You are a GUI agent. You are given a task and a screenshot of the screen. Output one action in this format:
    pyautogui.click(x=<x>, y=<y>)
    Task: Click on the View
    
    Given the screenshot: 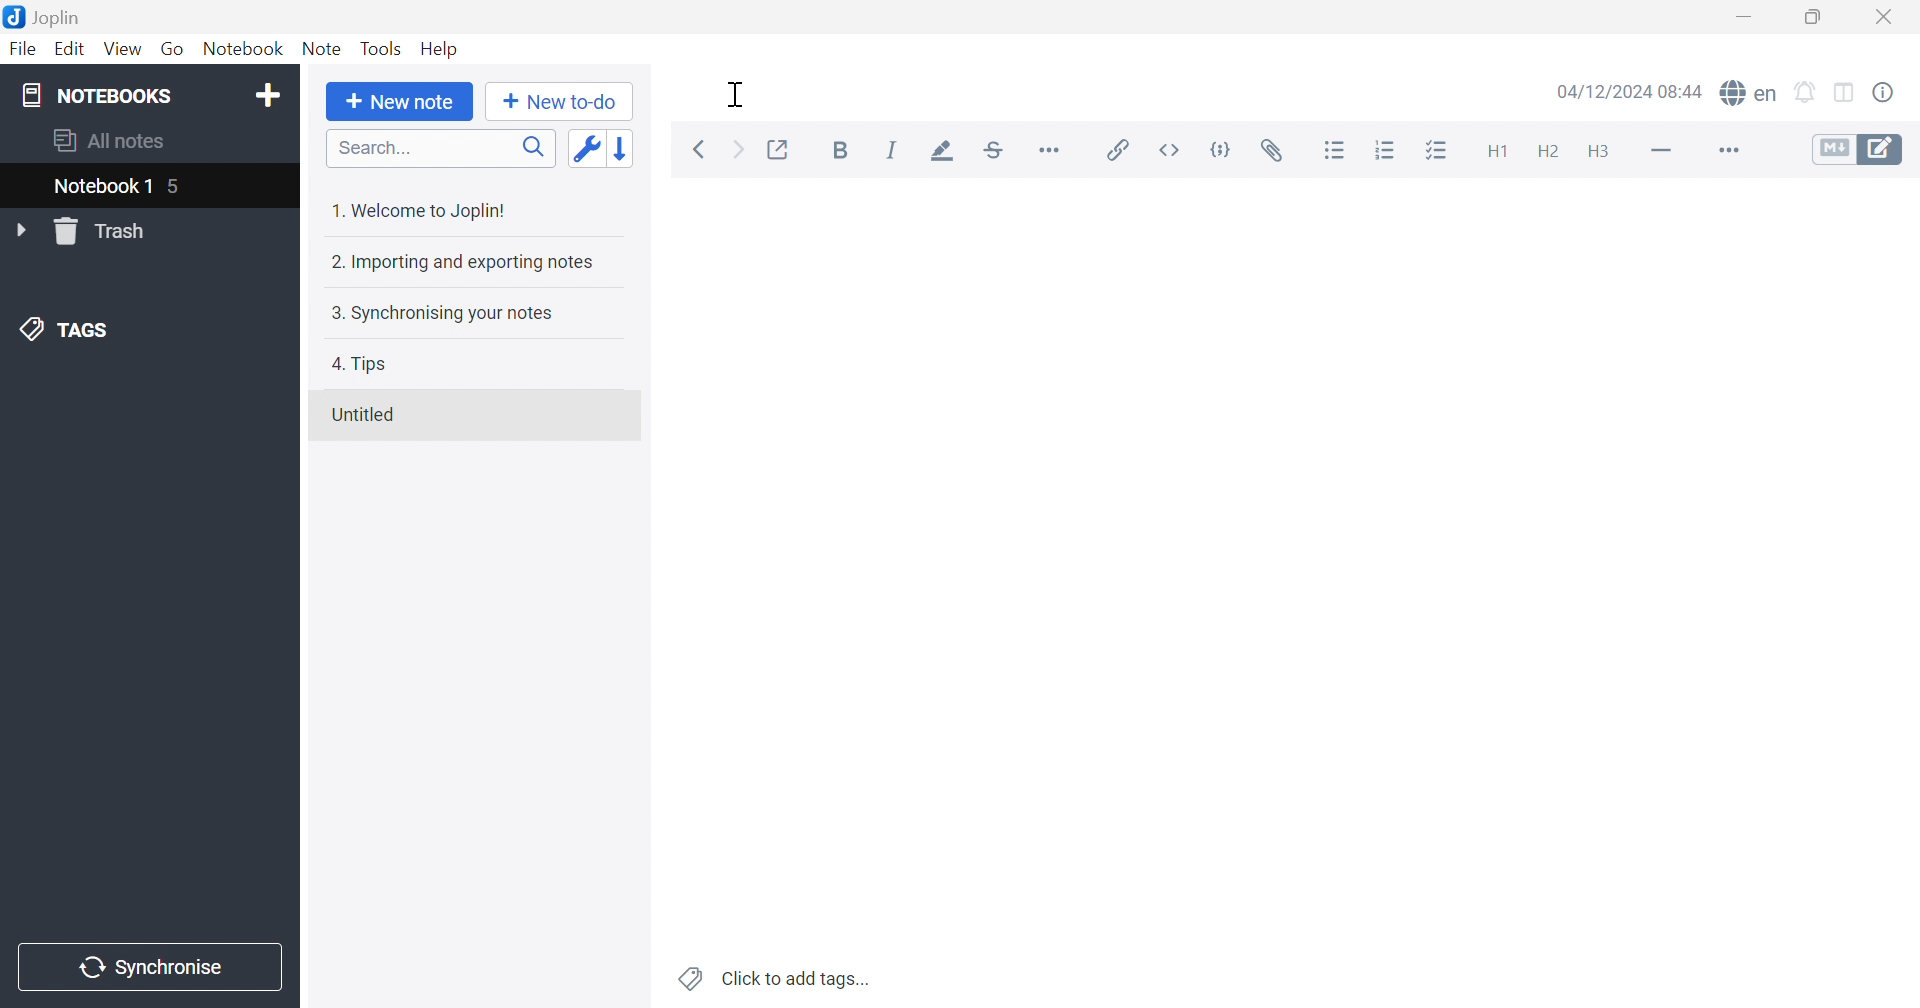 What is the action you would take?
    pyautogui.click(x=123, y=49)
    